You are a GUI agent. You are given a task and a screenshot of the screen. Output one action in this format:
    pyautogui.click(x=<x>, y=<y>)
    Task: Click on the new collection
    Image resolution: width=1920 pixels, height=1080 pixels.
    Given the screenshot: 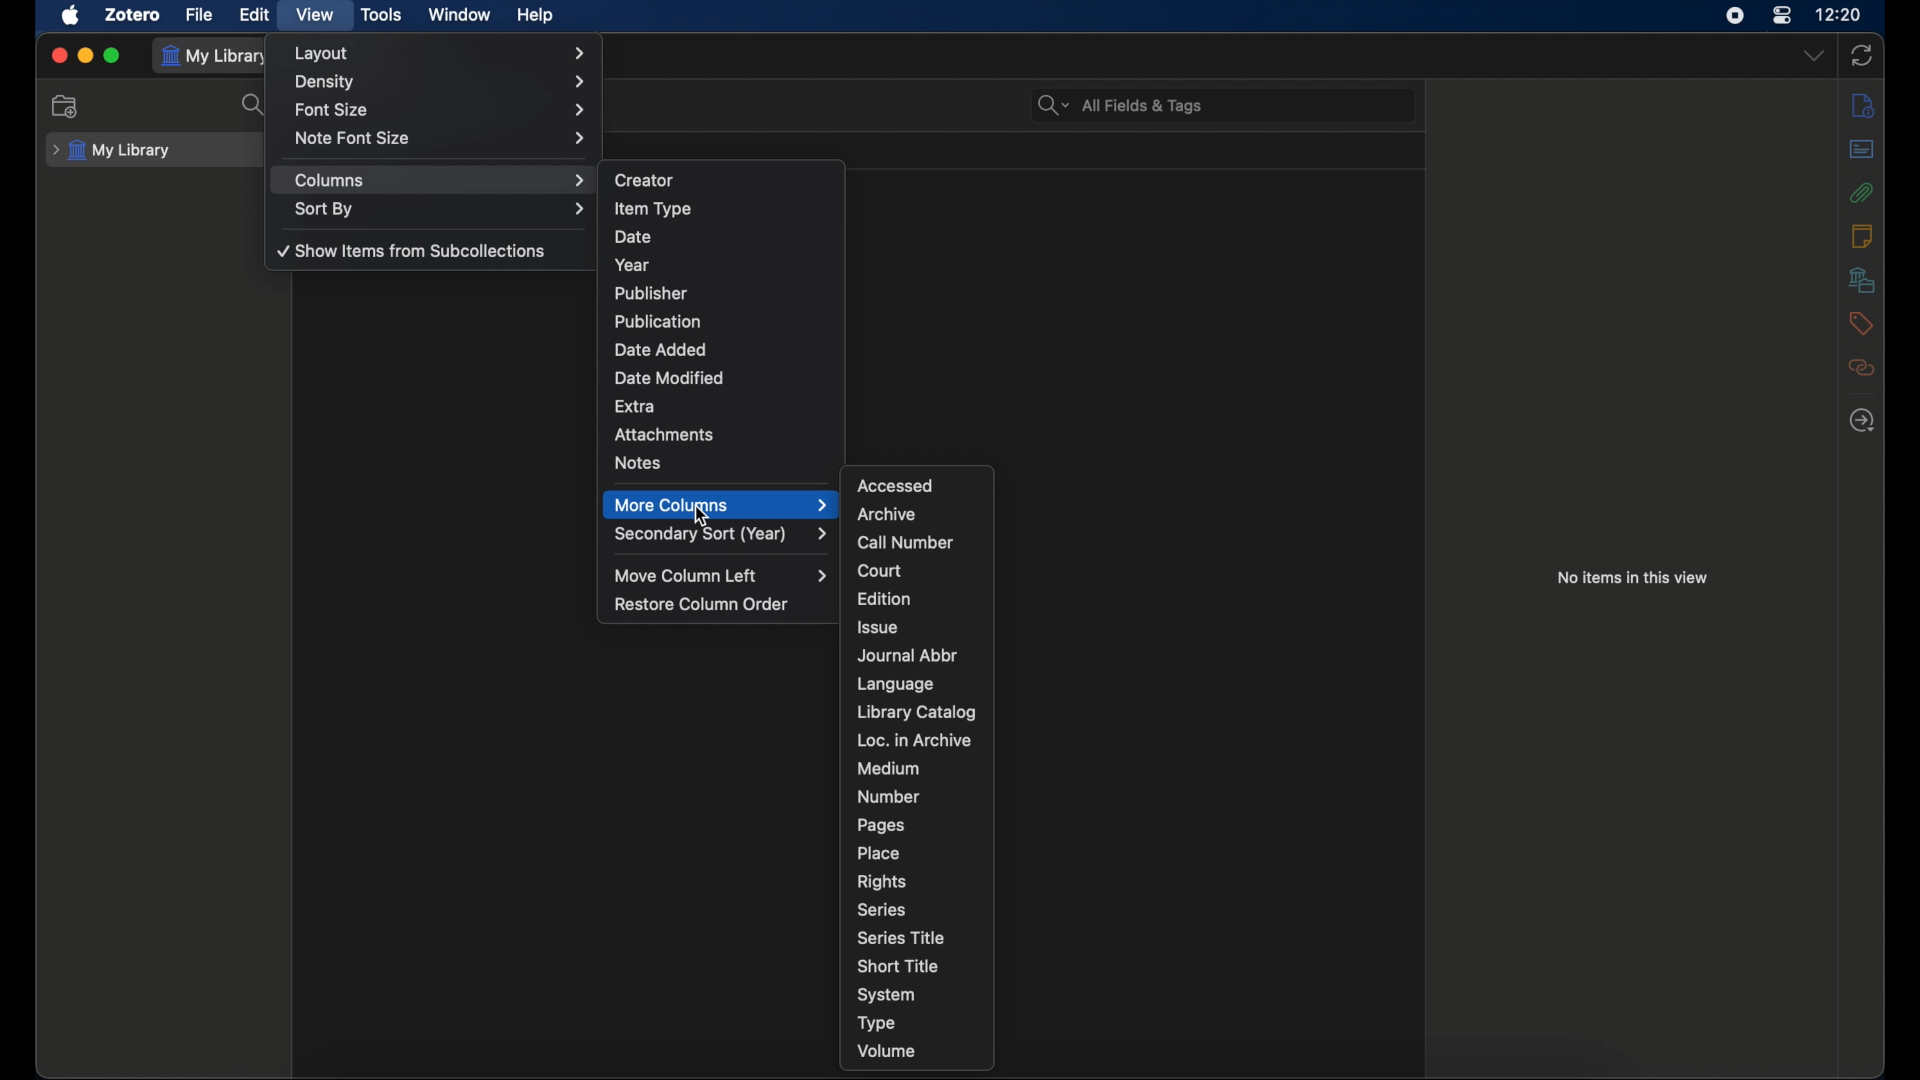 What is the action you would take?
    pyautogui.click(x=65, y=106)
    